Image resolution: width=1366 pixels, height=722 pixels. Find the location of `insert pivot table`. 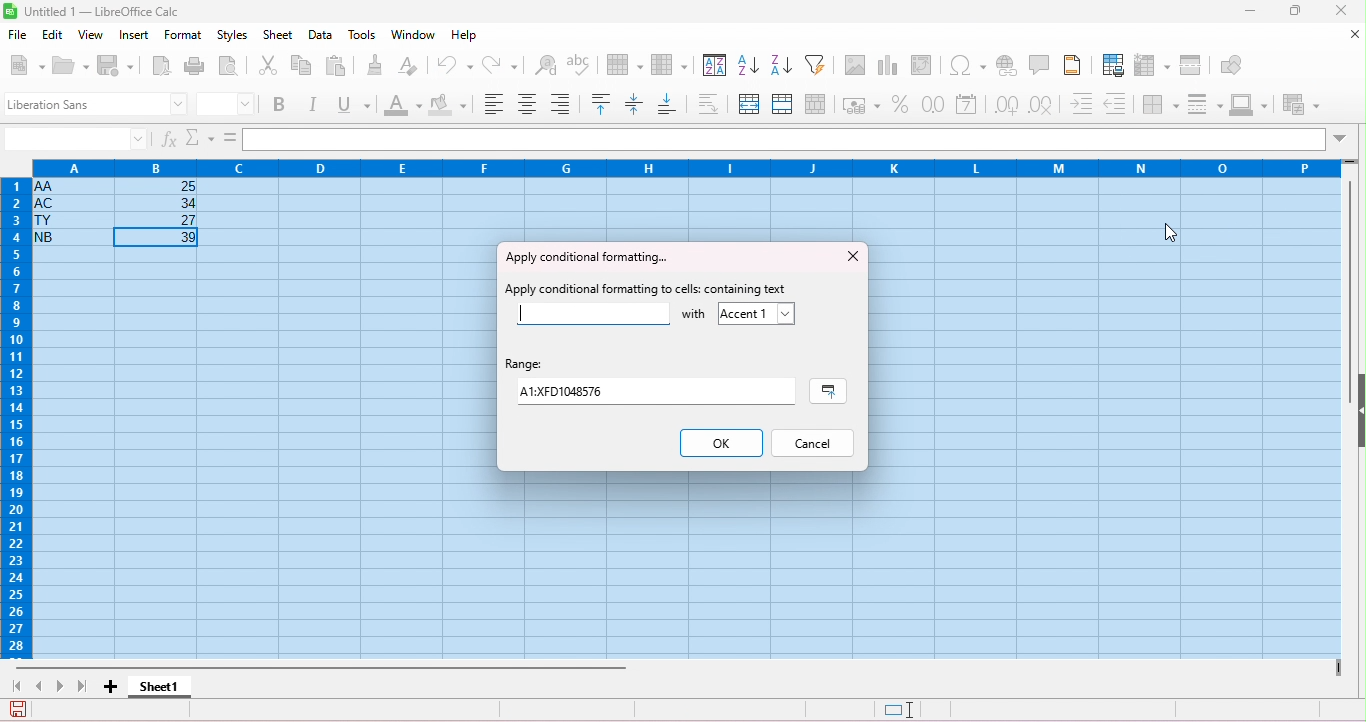

insert pivot table is located at coordinates (925, 64).